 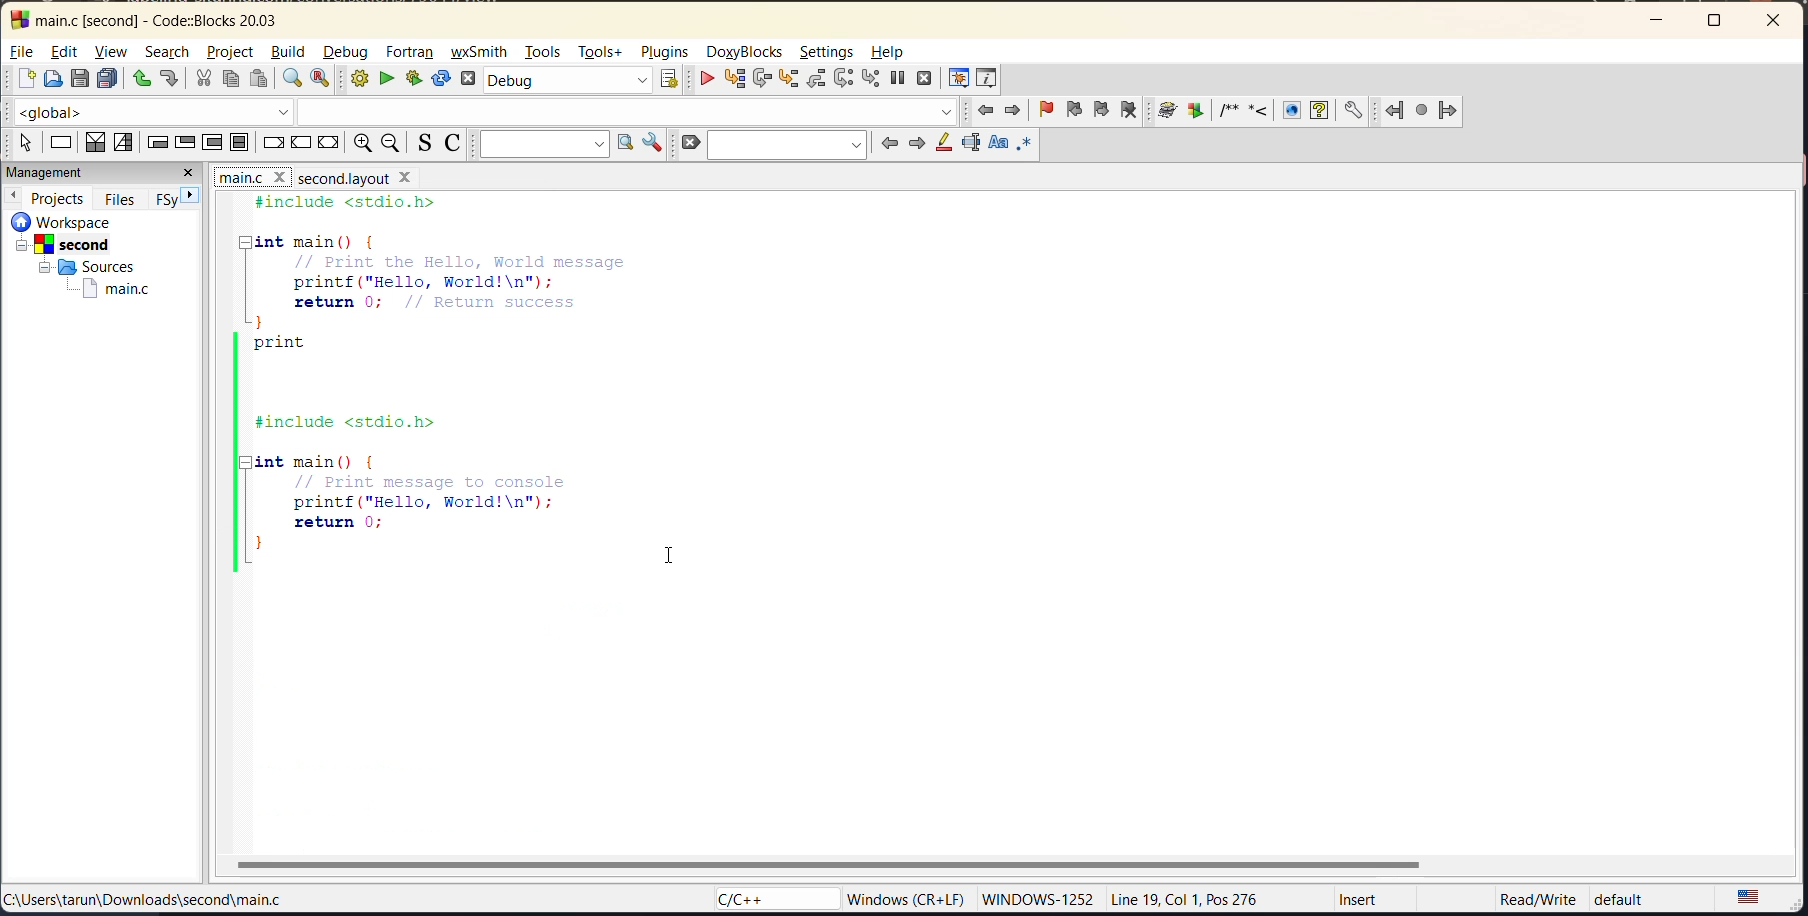 What do you see at coordinates (926, 81) in the screenshot?
I see `stop debugger` at bounding box center [926, 81].